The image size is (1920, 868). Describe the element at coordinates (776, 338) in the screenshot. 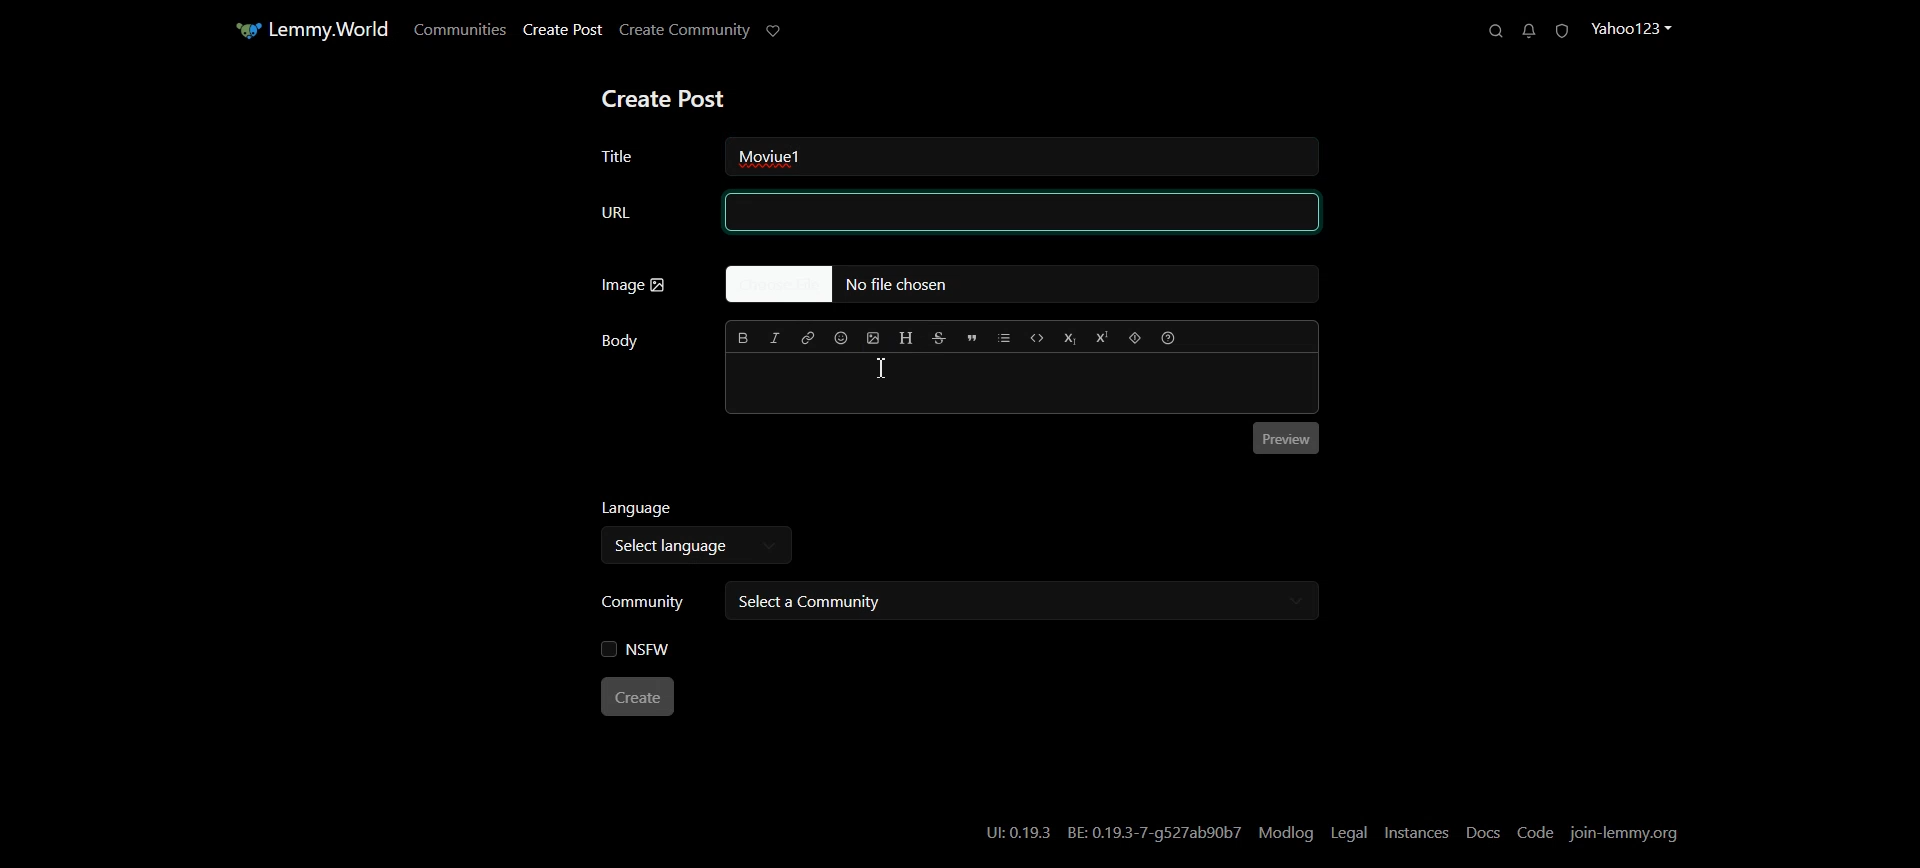

I see `Italic` at that location.